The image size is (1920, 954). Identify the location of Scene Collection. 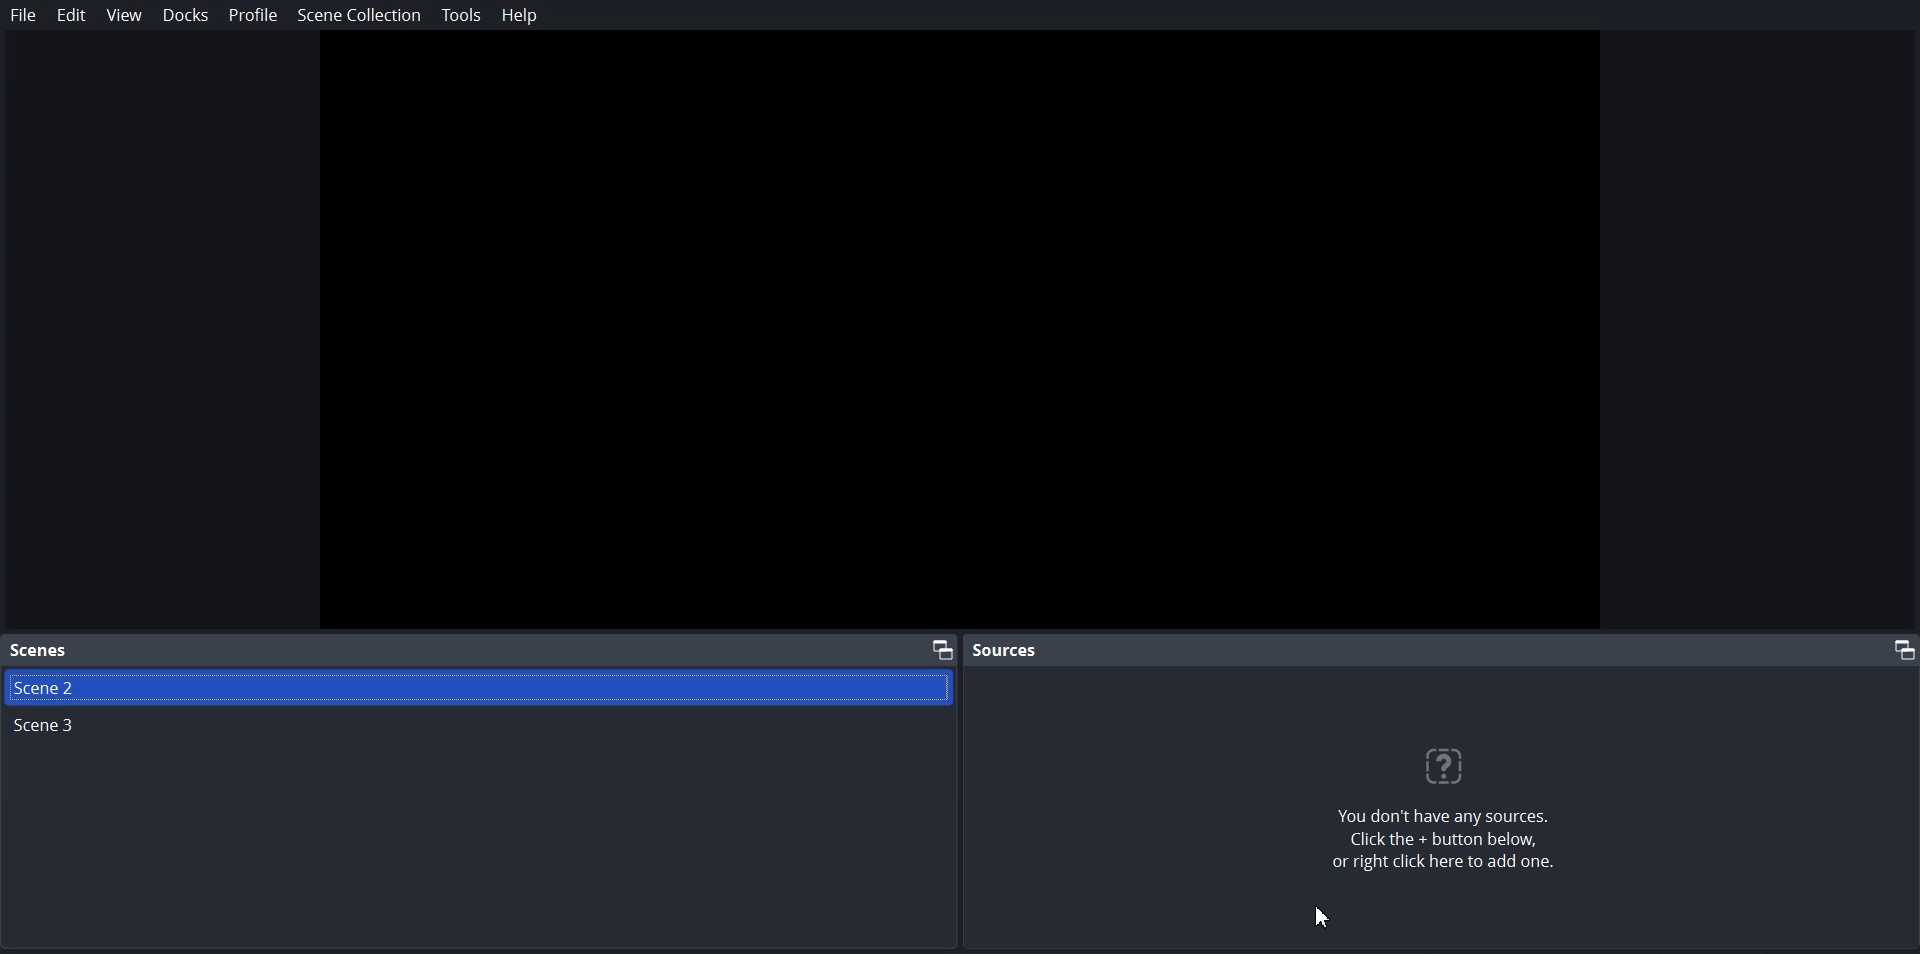
(359, 15).